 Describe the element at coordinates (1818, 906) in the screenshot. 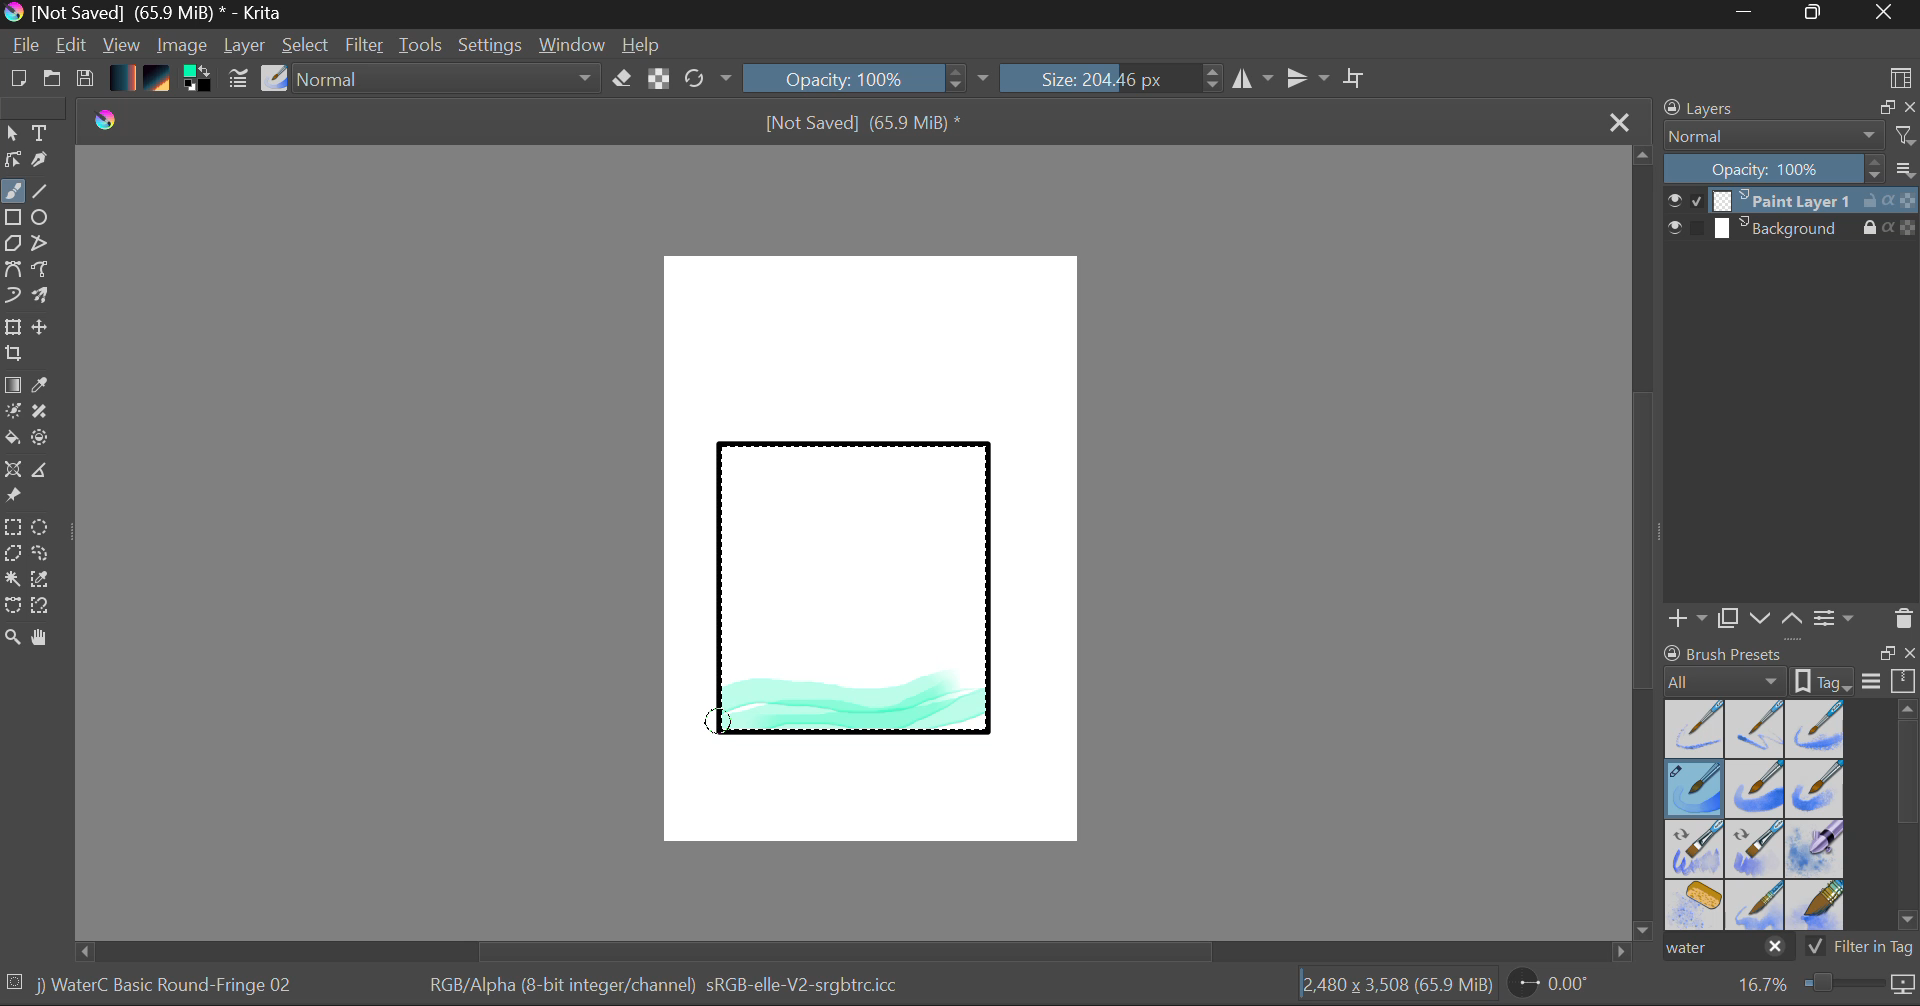

I see `Water C - Wide Area` at that location.